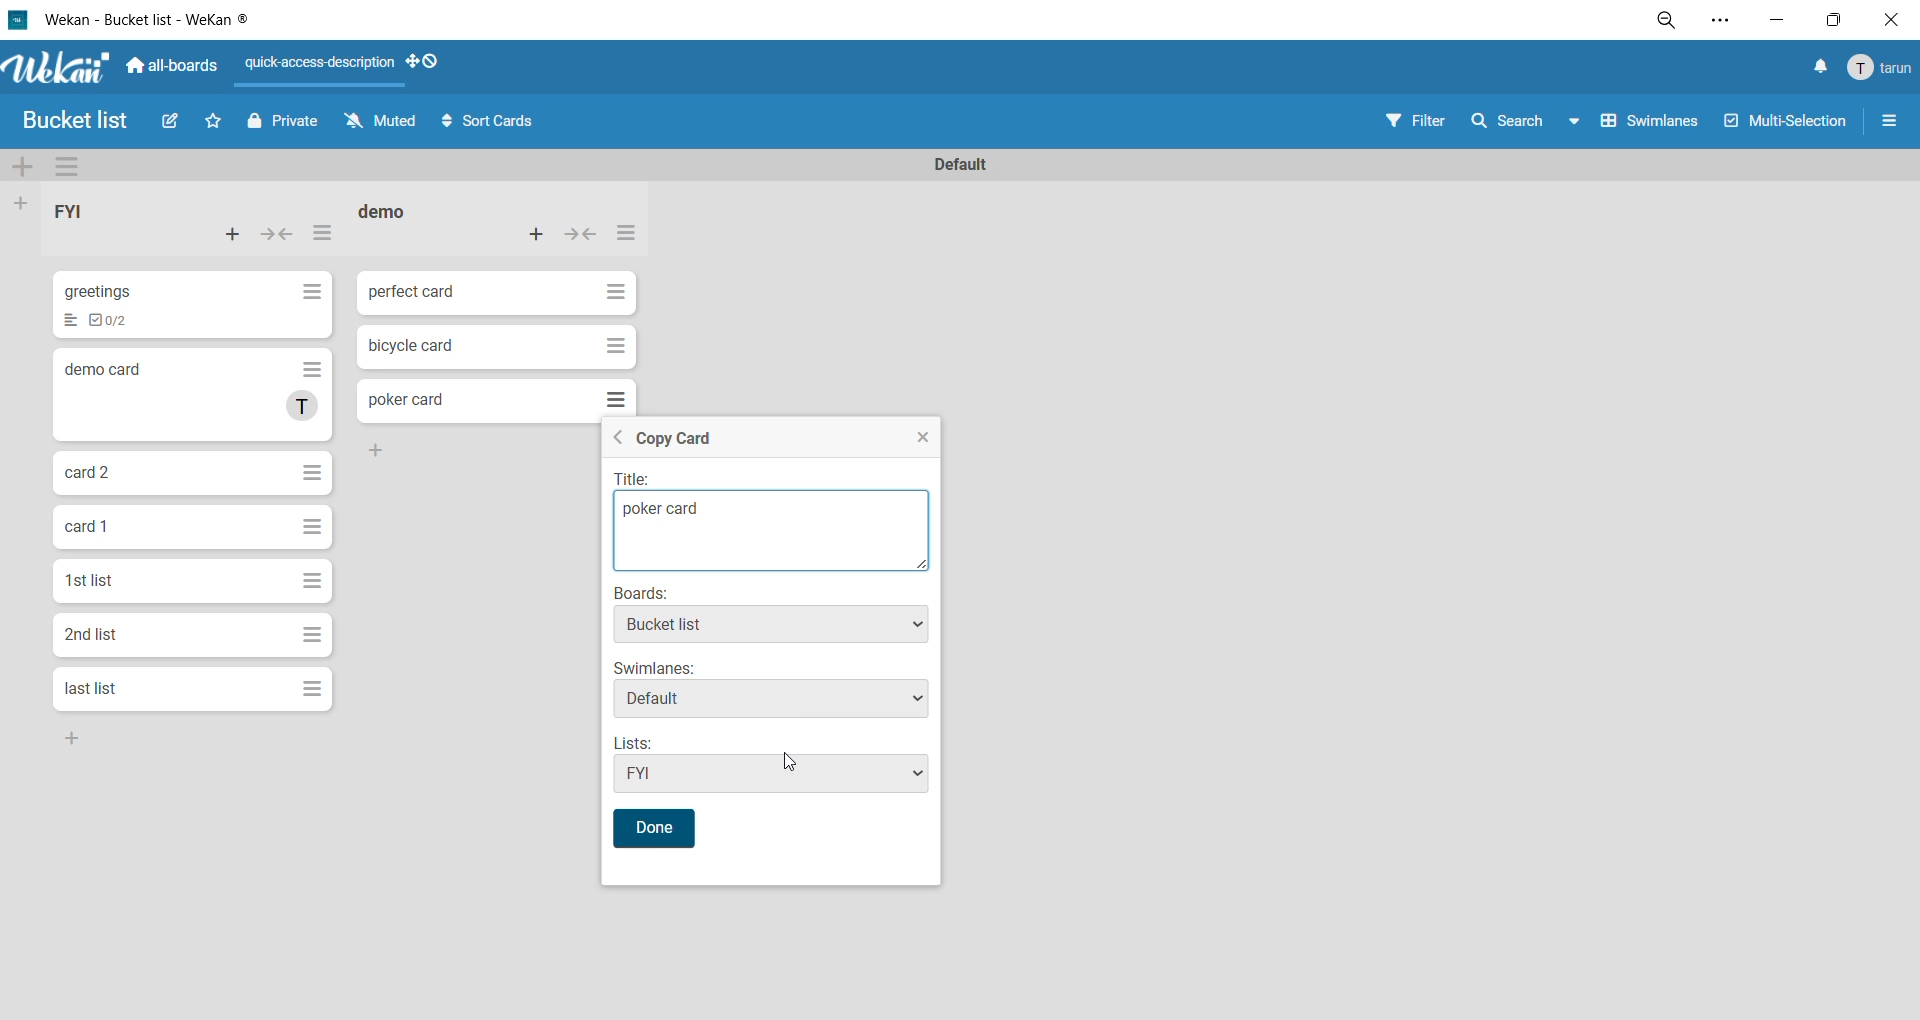  I want to click on add list, so click(25, 203).